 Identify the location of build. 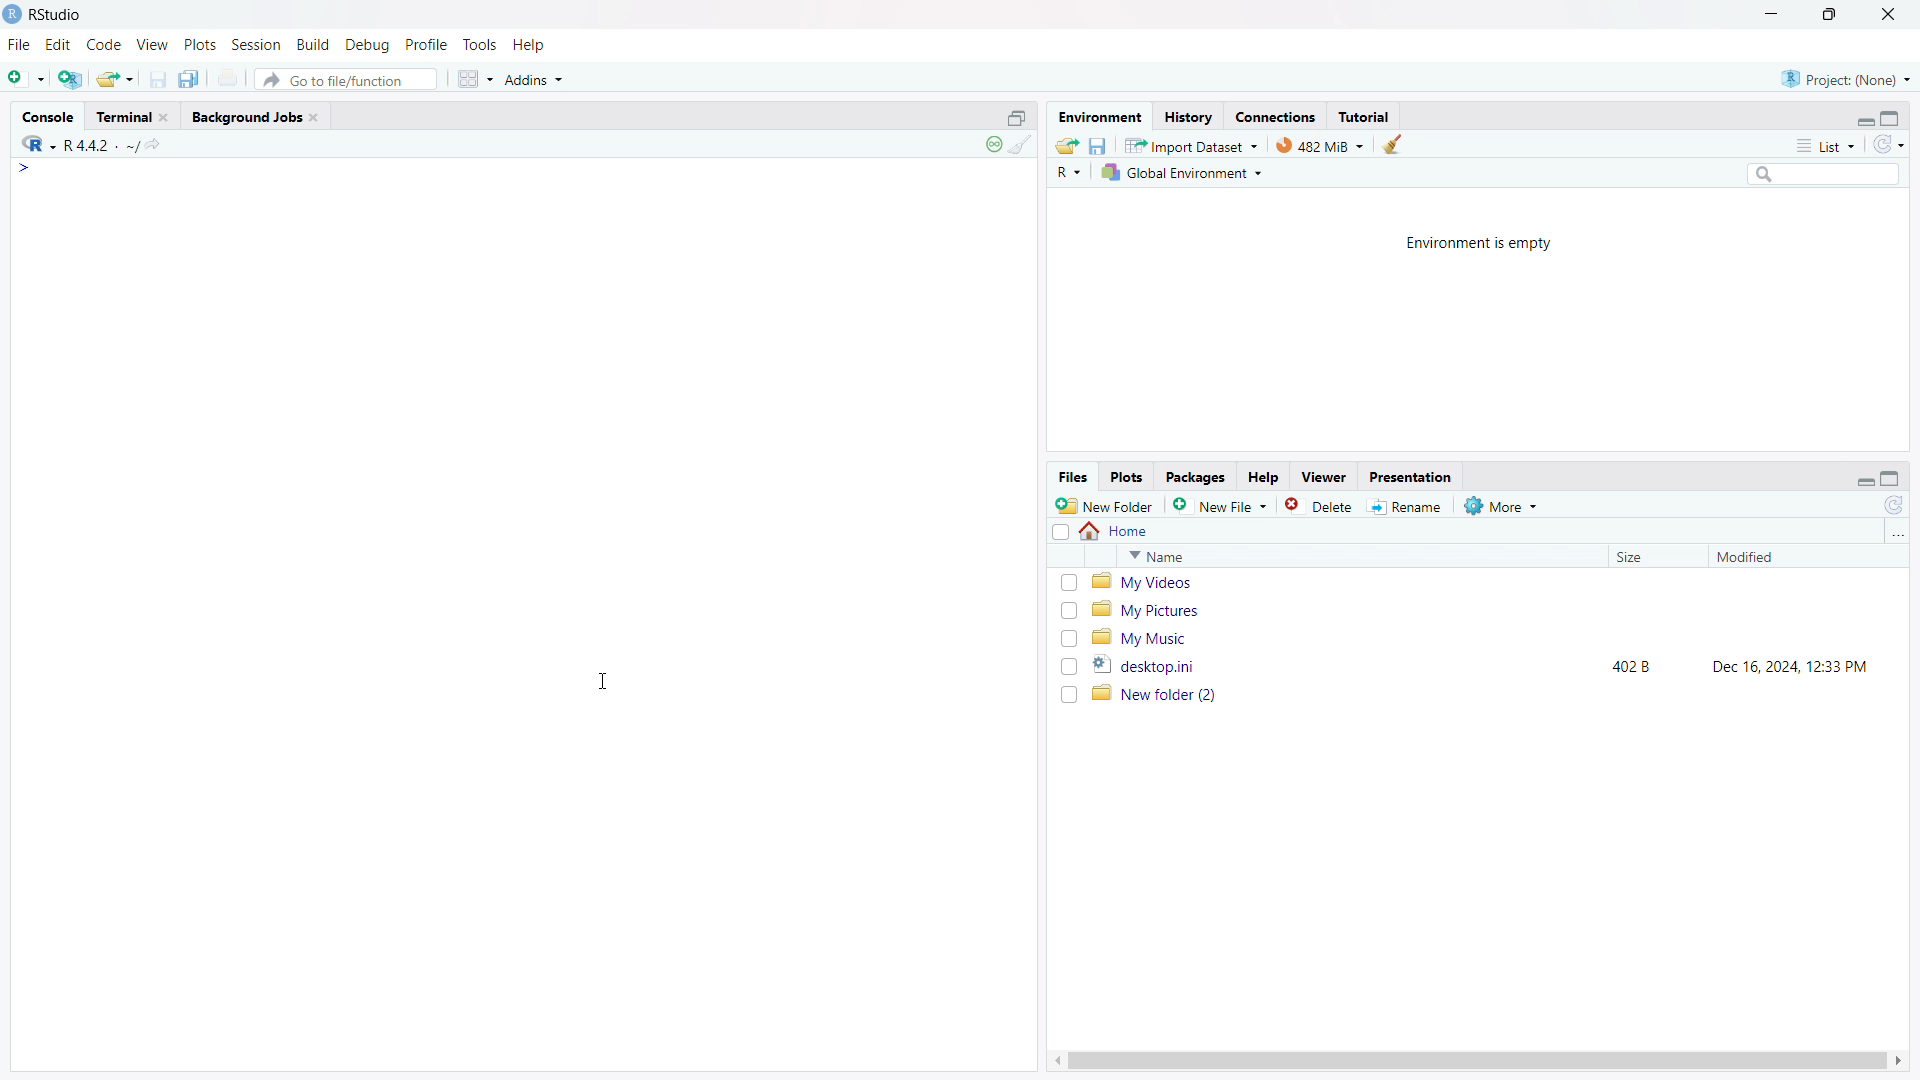
(315, 44).